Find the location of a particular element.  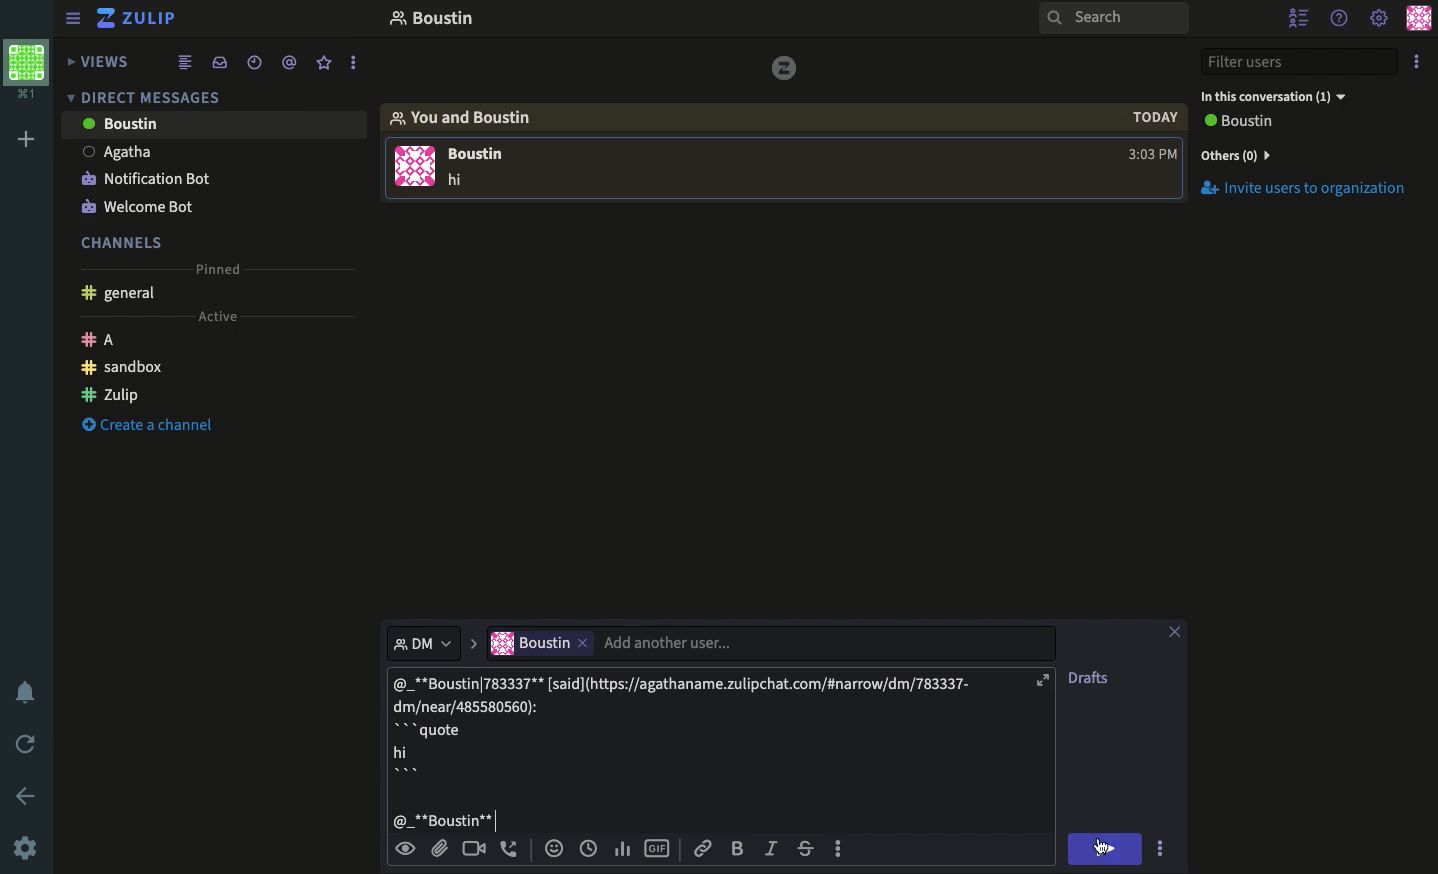

Strikethrough  is located at coordinates (808, 850).